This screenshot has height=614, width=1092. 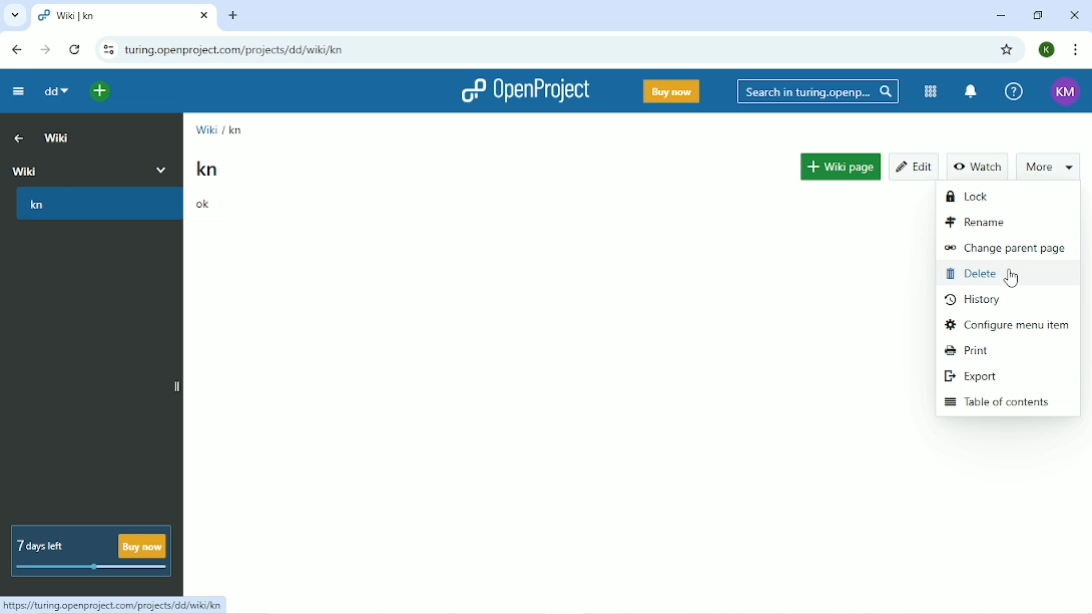 What do you see at coordinates (972, 196) in the screenshot?
I see `Lock` at bounding box center [972, 196].